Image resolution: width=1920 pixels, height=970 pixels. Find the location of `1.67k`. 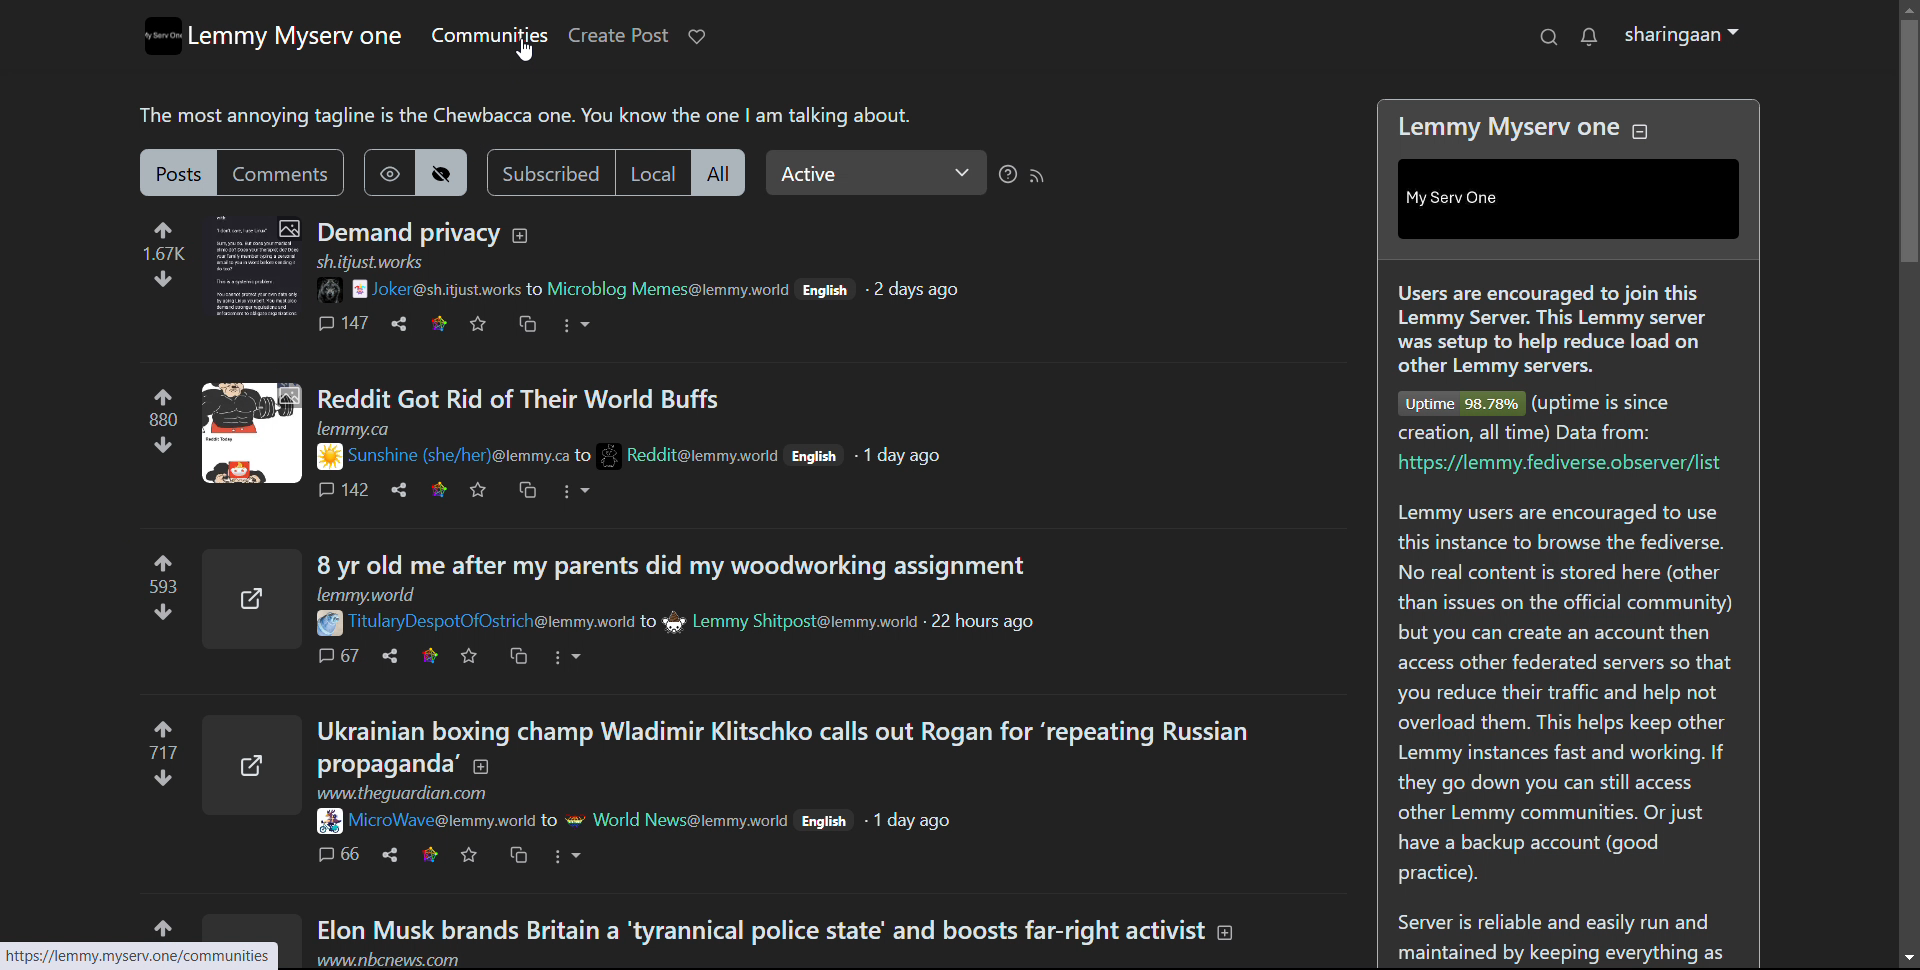

1.67k is located at coordinates (163, 252).